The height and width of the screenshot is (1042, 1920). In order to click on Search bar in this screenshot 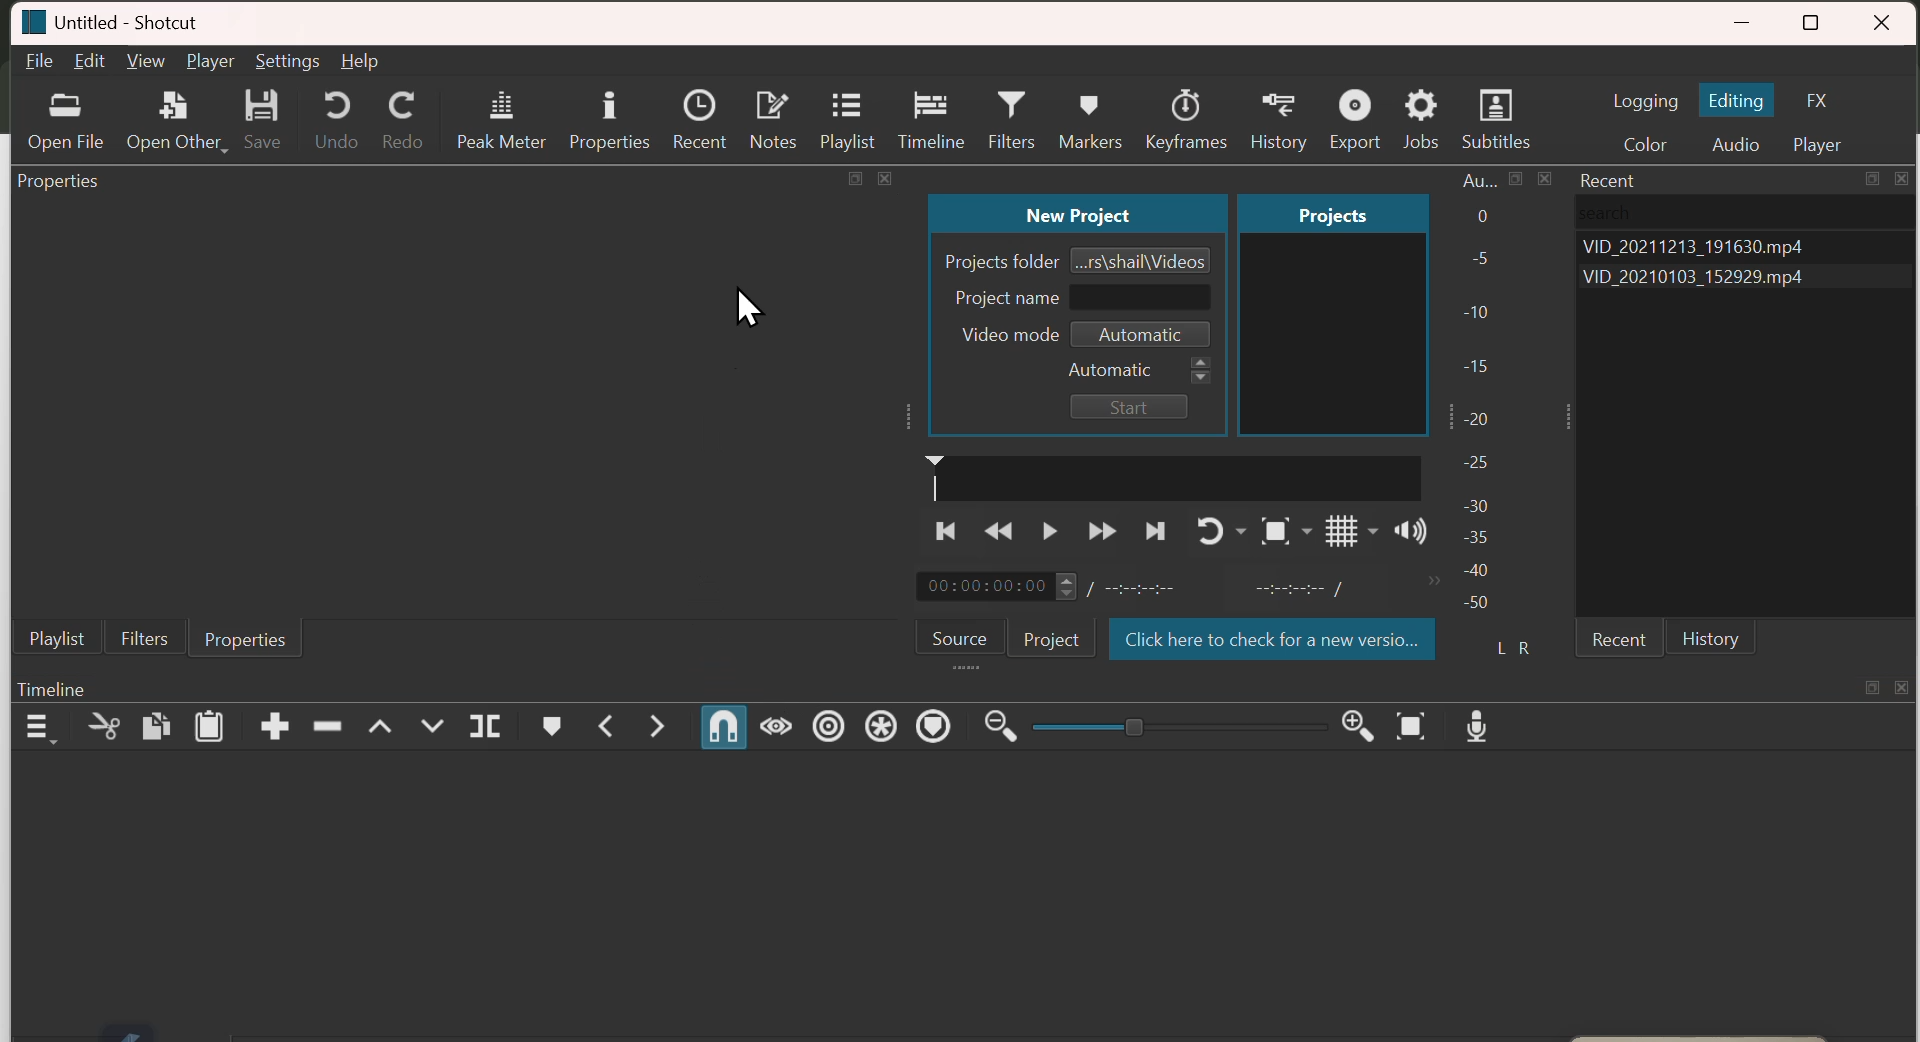, I will do `click(1748, 213)`.